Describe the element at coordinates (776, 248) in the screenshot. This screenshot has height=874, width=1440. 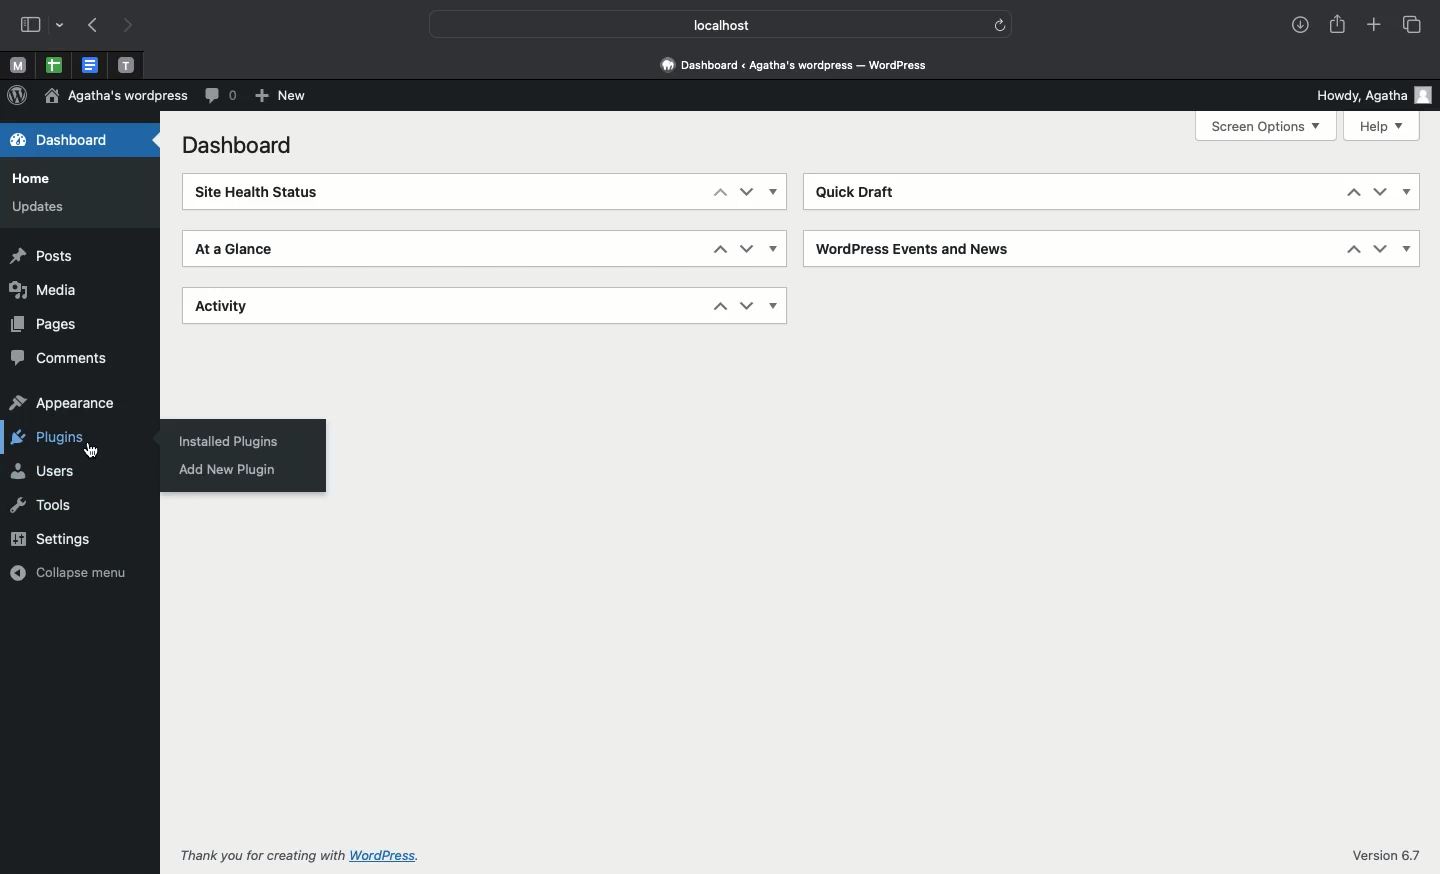
I see `Show` at that location.